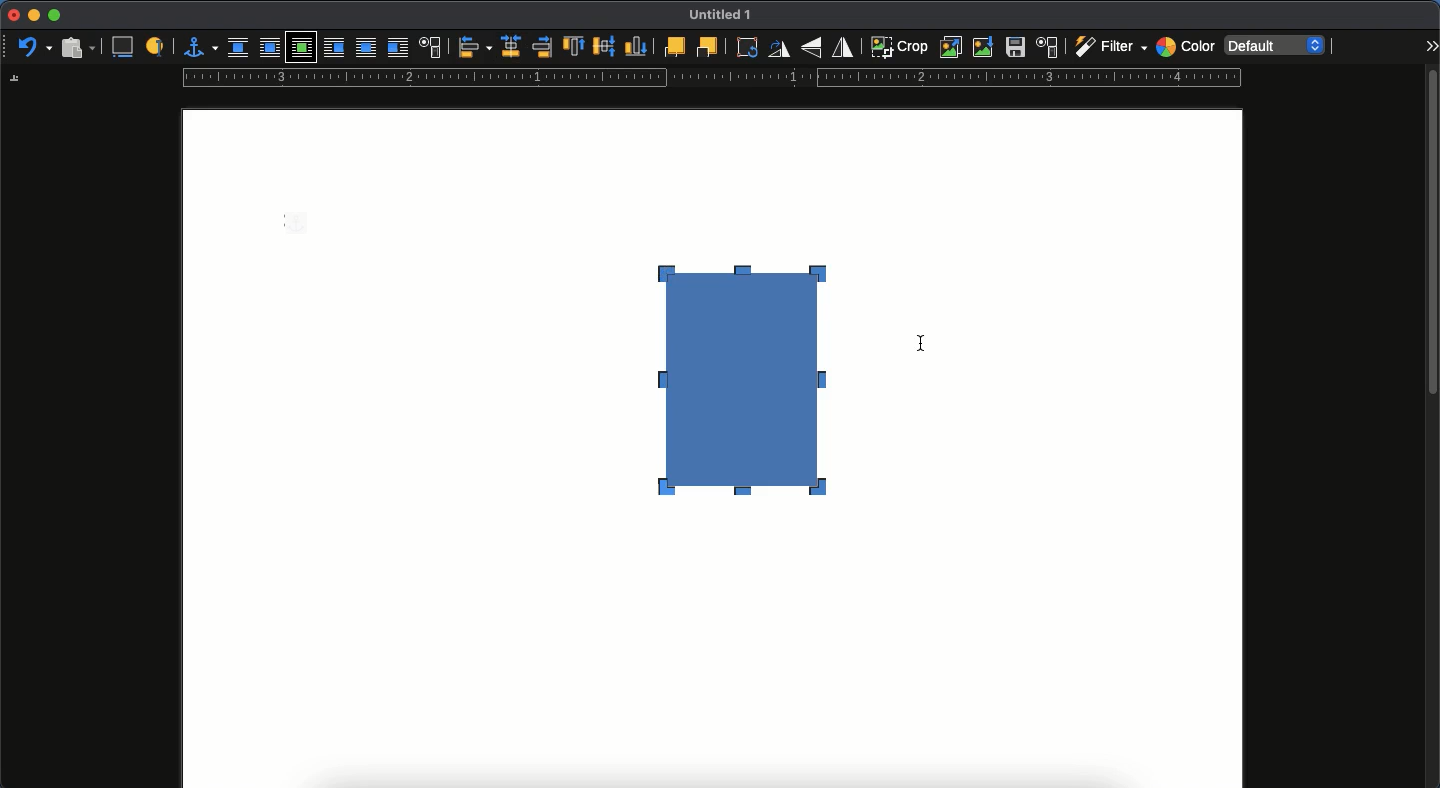  What do you see at coordinates (636, 46) in the screenshot?
I see `bottom to anchor` at bounding box center [636, 46].